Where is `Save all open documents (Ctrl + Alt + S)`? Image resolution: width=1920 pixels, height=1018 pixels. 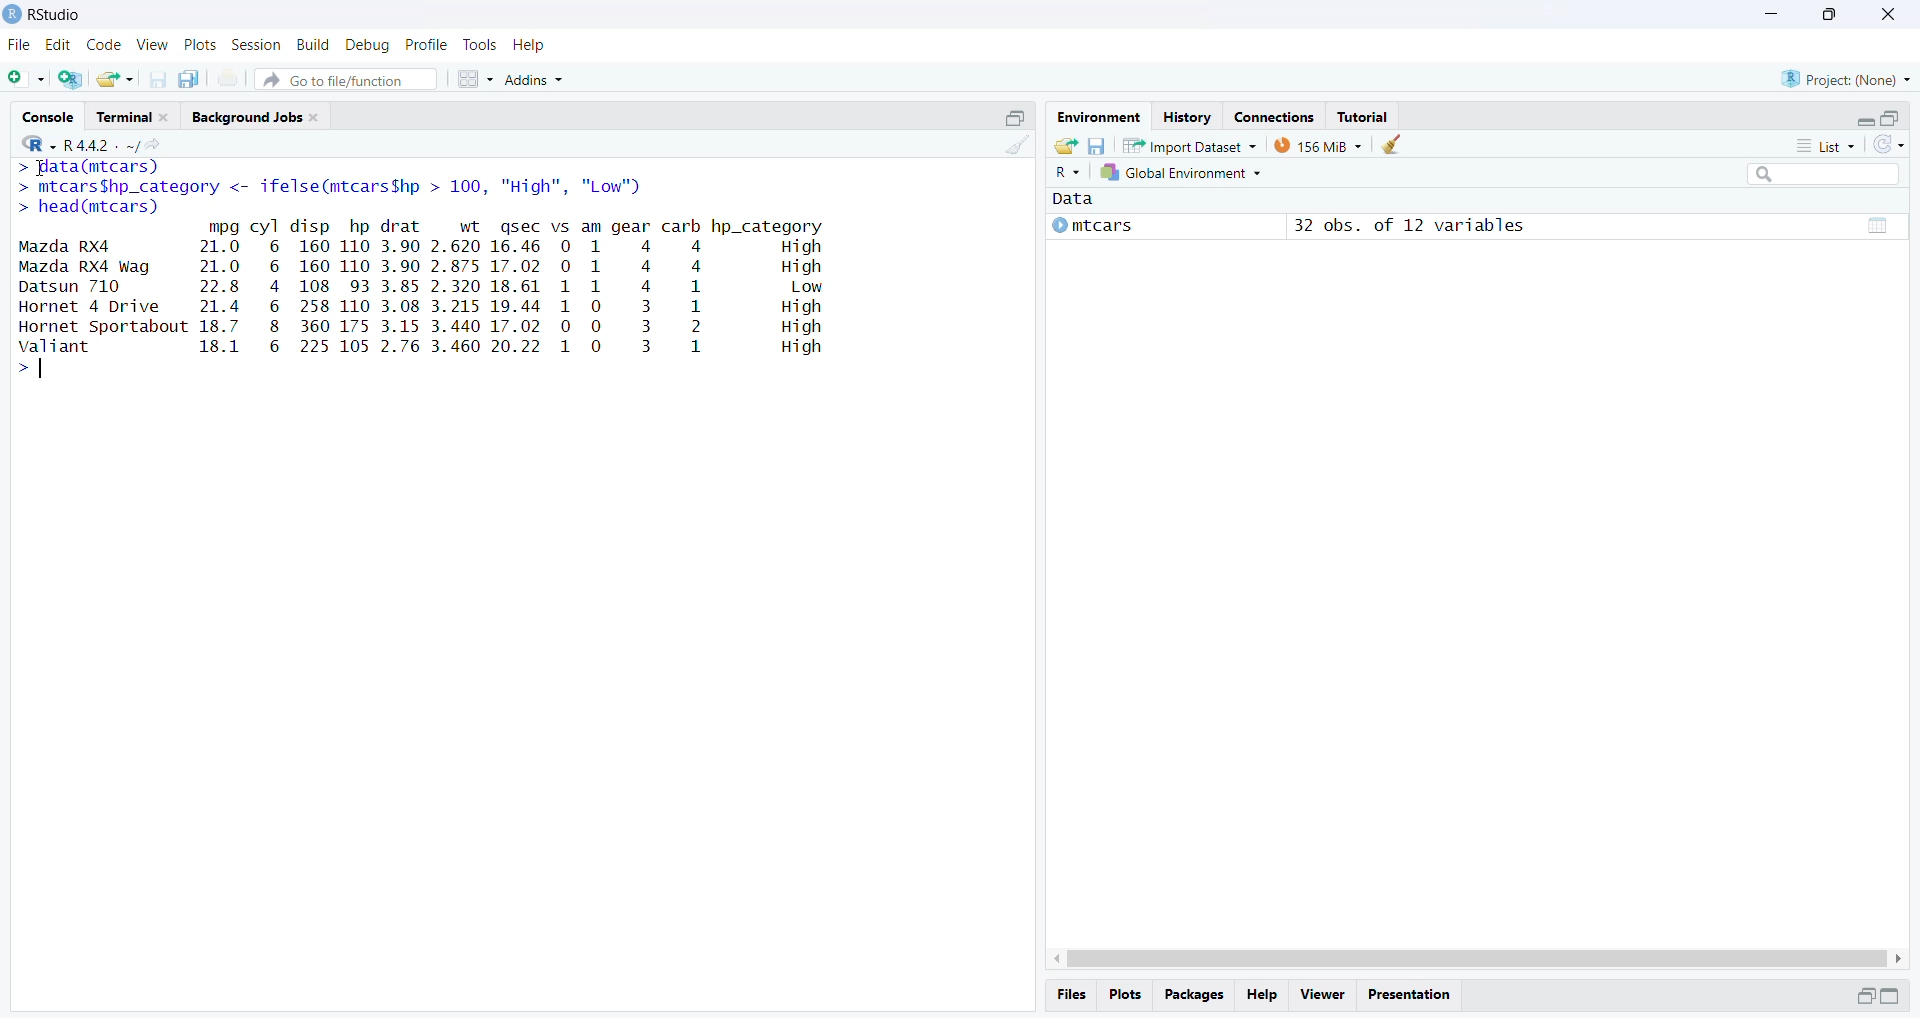 Save all open documents (Ctrl + Alt + S) is located at coordinates (195, 79).